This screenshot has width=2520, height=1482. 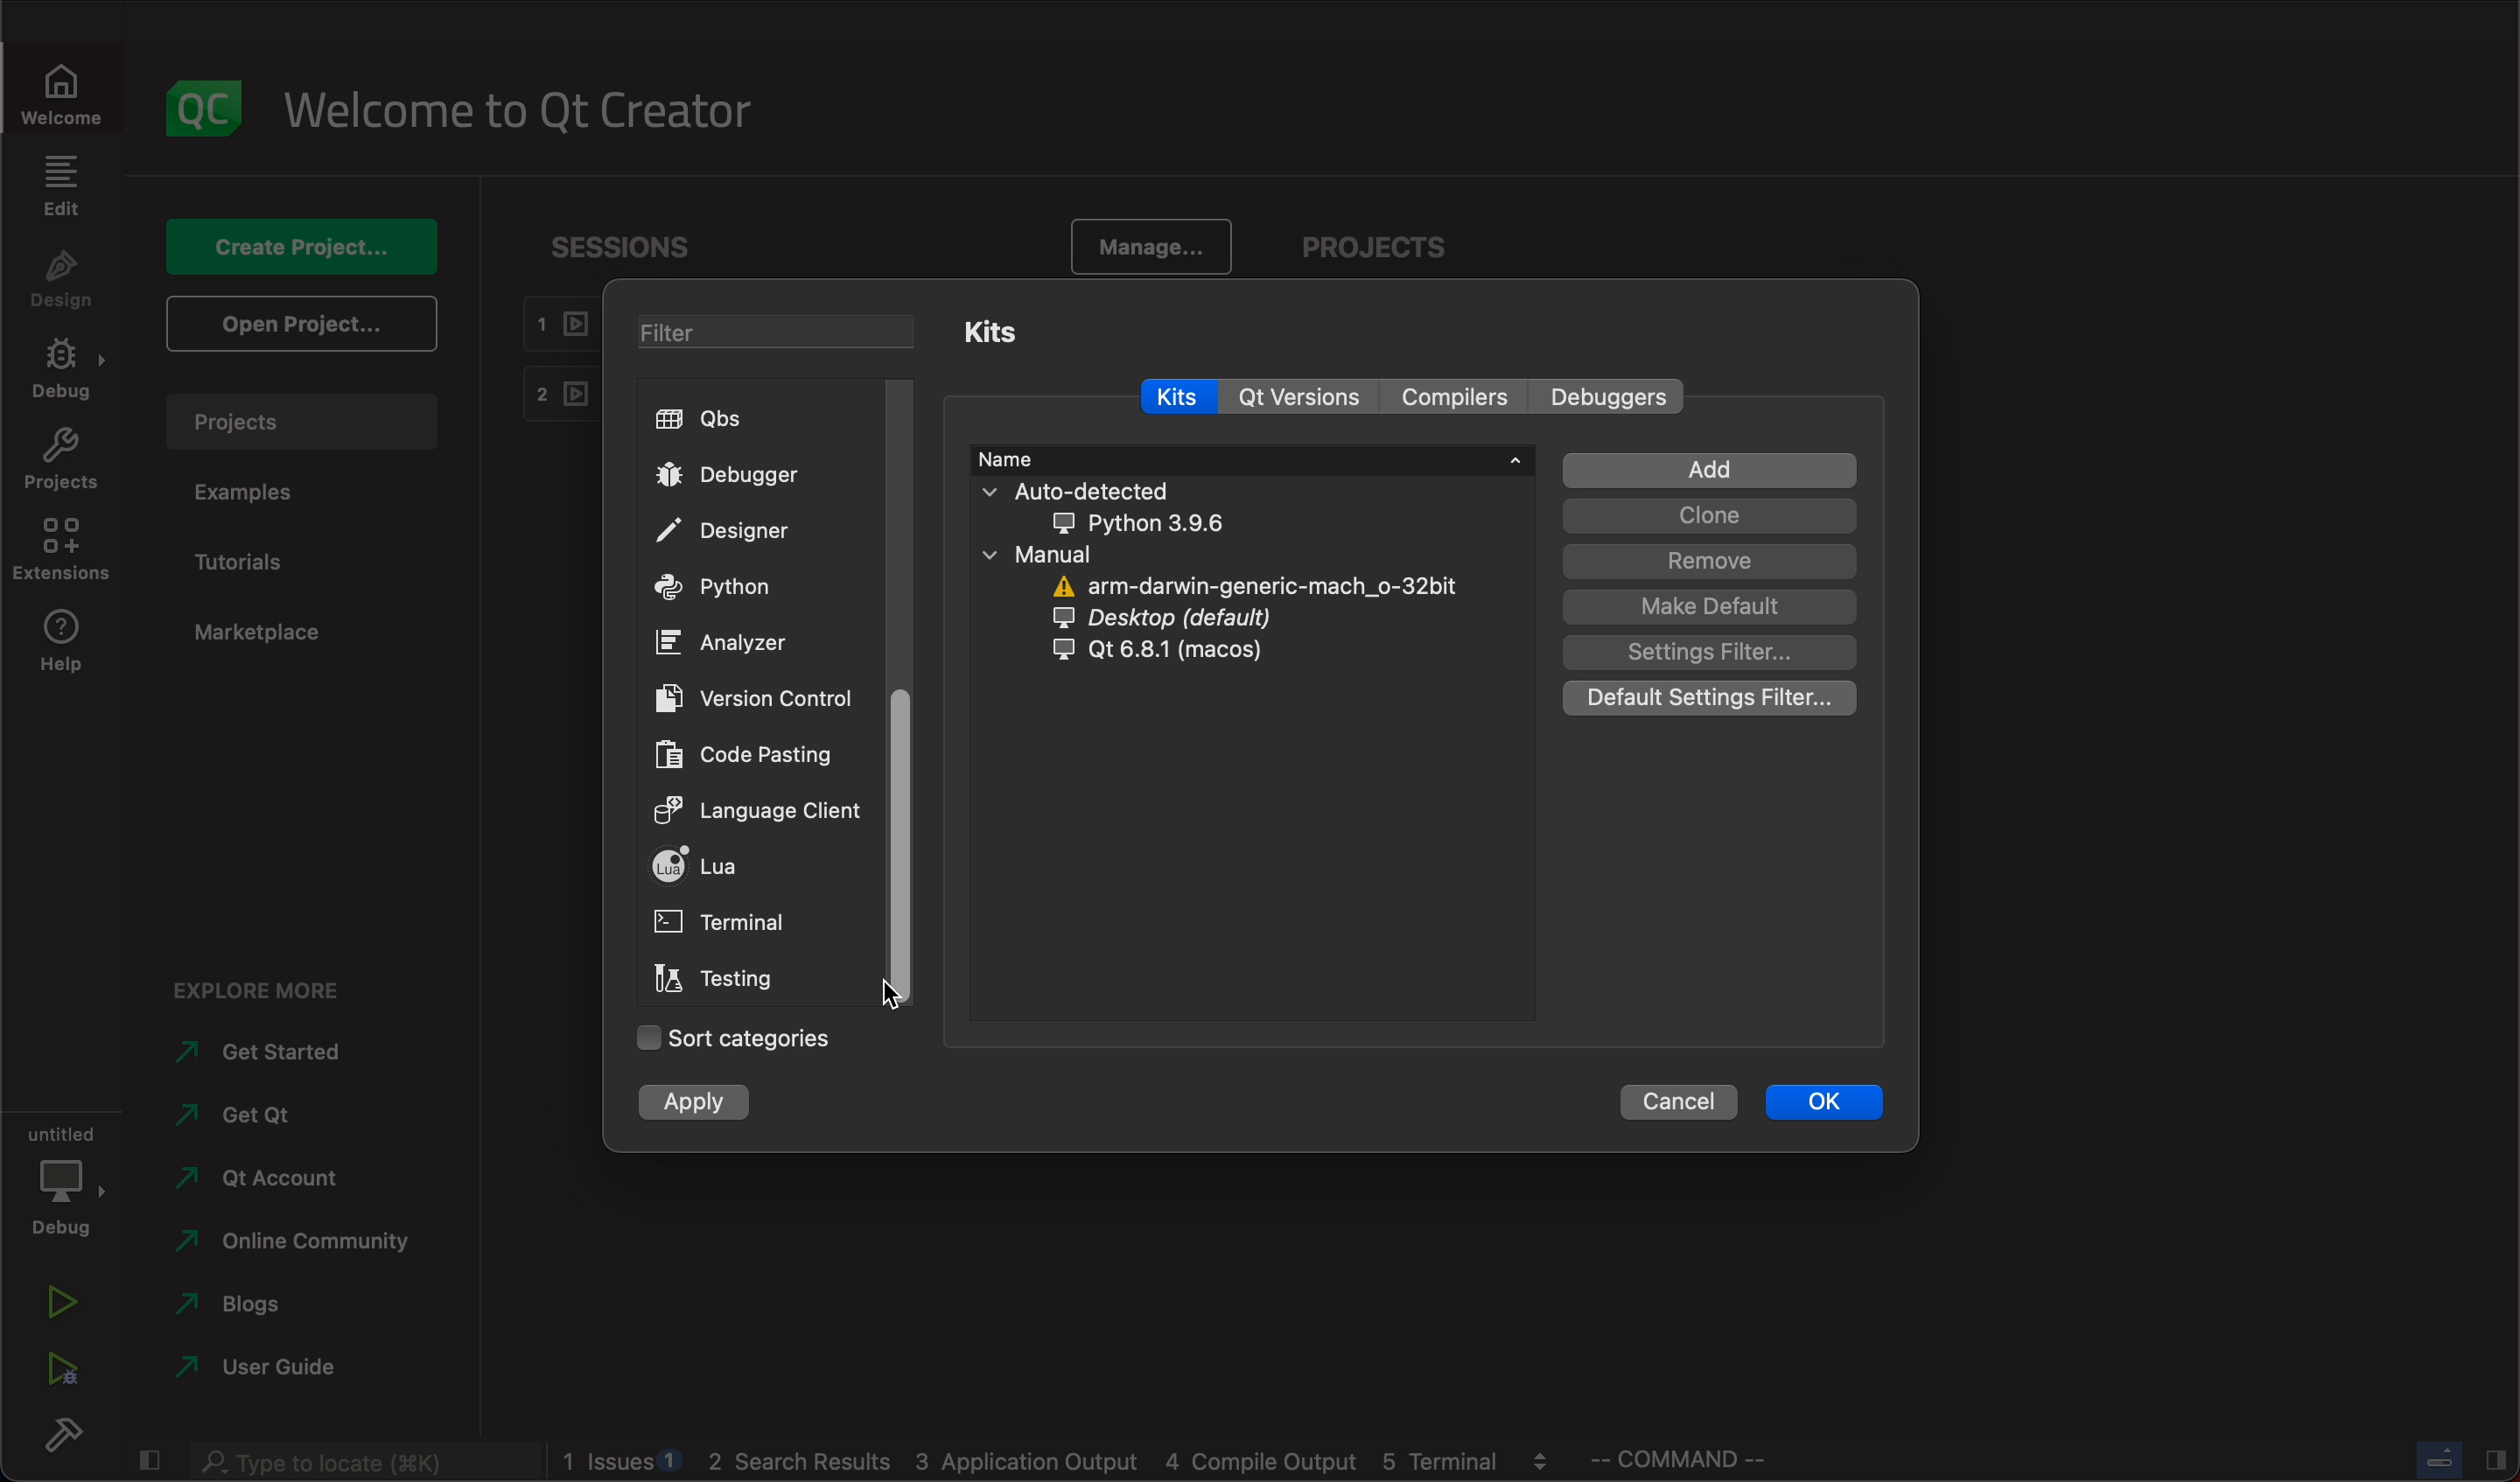 What do you see at coordinates (720, 924) in the screenshot?
I see `terminal` at bounding box center [720, 924].